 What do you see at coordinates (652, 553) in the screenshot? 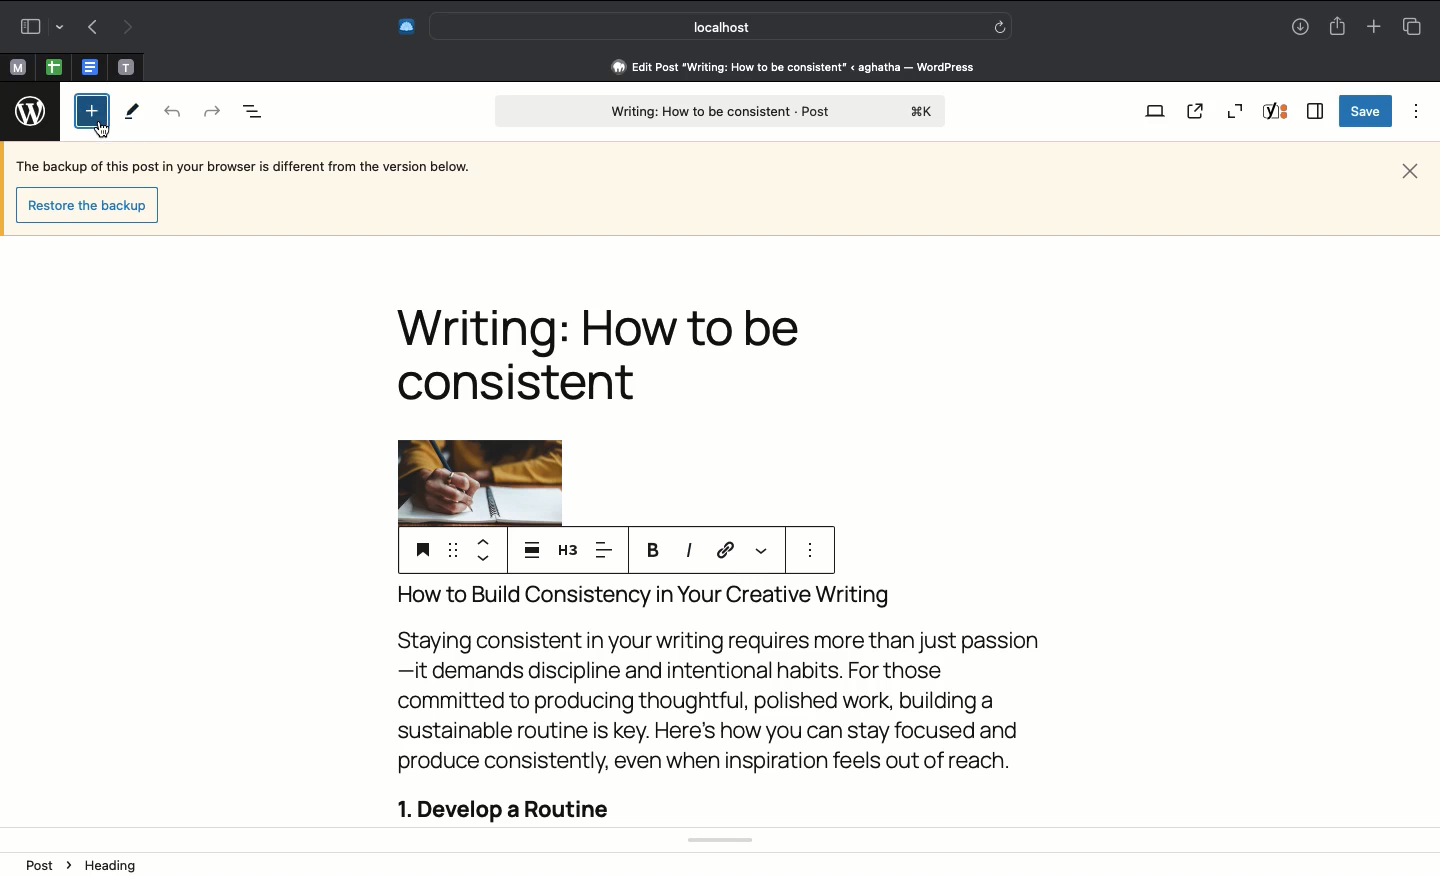
I see `Bold` at bounding box center [652, 553].